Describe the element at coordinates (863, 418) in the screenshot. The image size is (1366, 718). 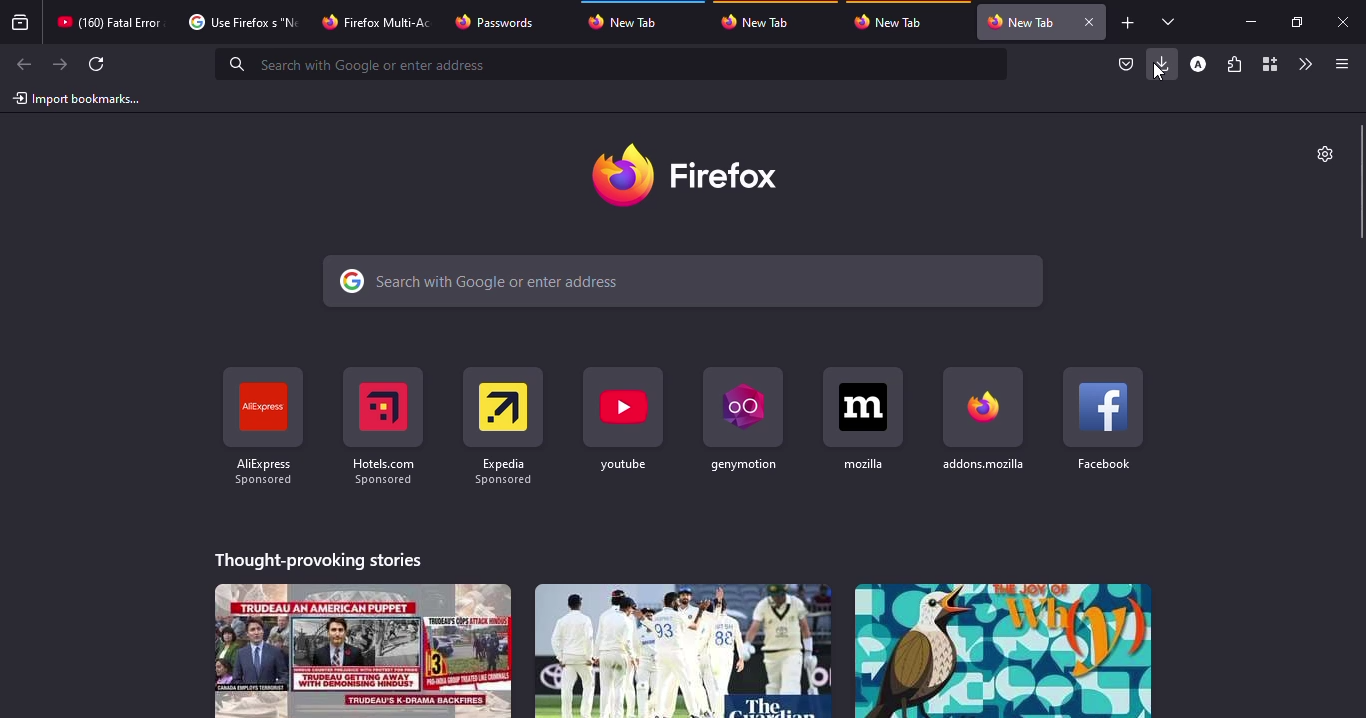
I see `shortcut` at that location.